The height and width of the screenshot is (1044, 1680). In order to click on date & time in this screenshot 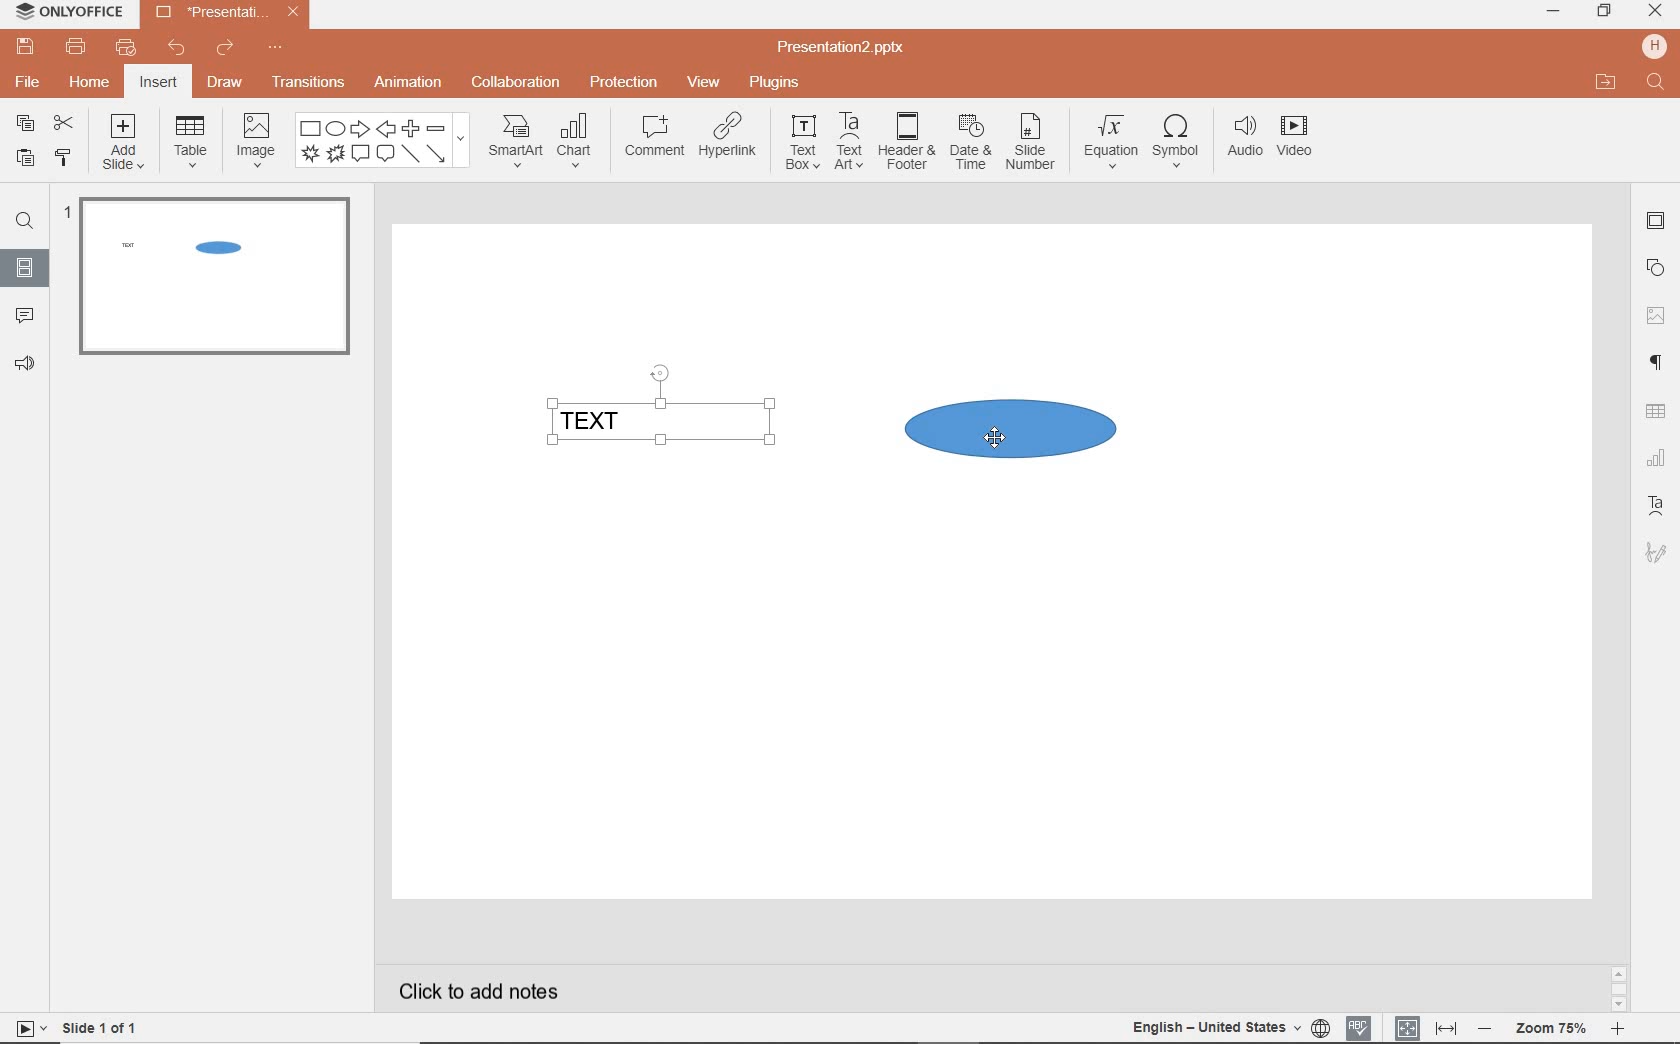, I will do `click(968, 147)`.